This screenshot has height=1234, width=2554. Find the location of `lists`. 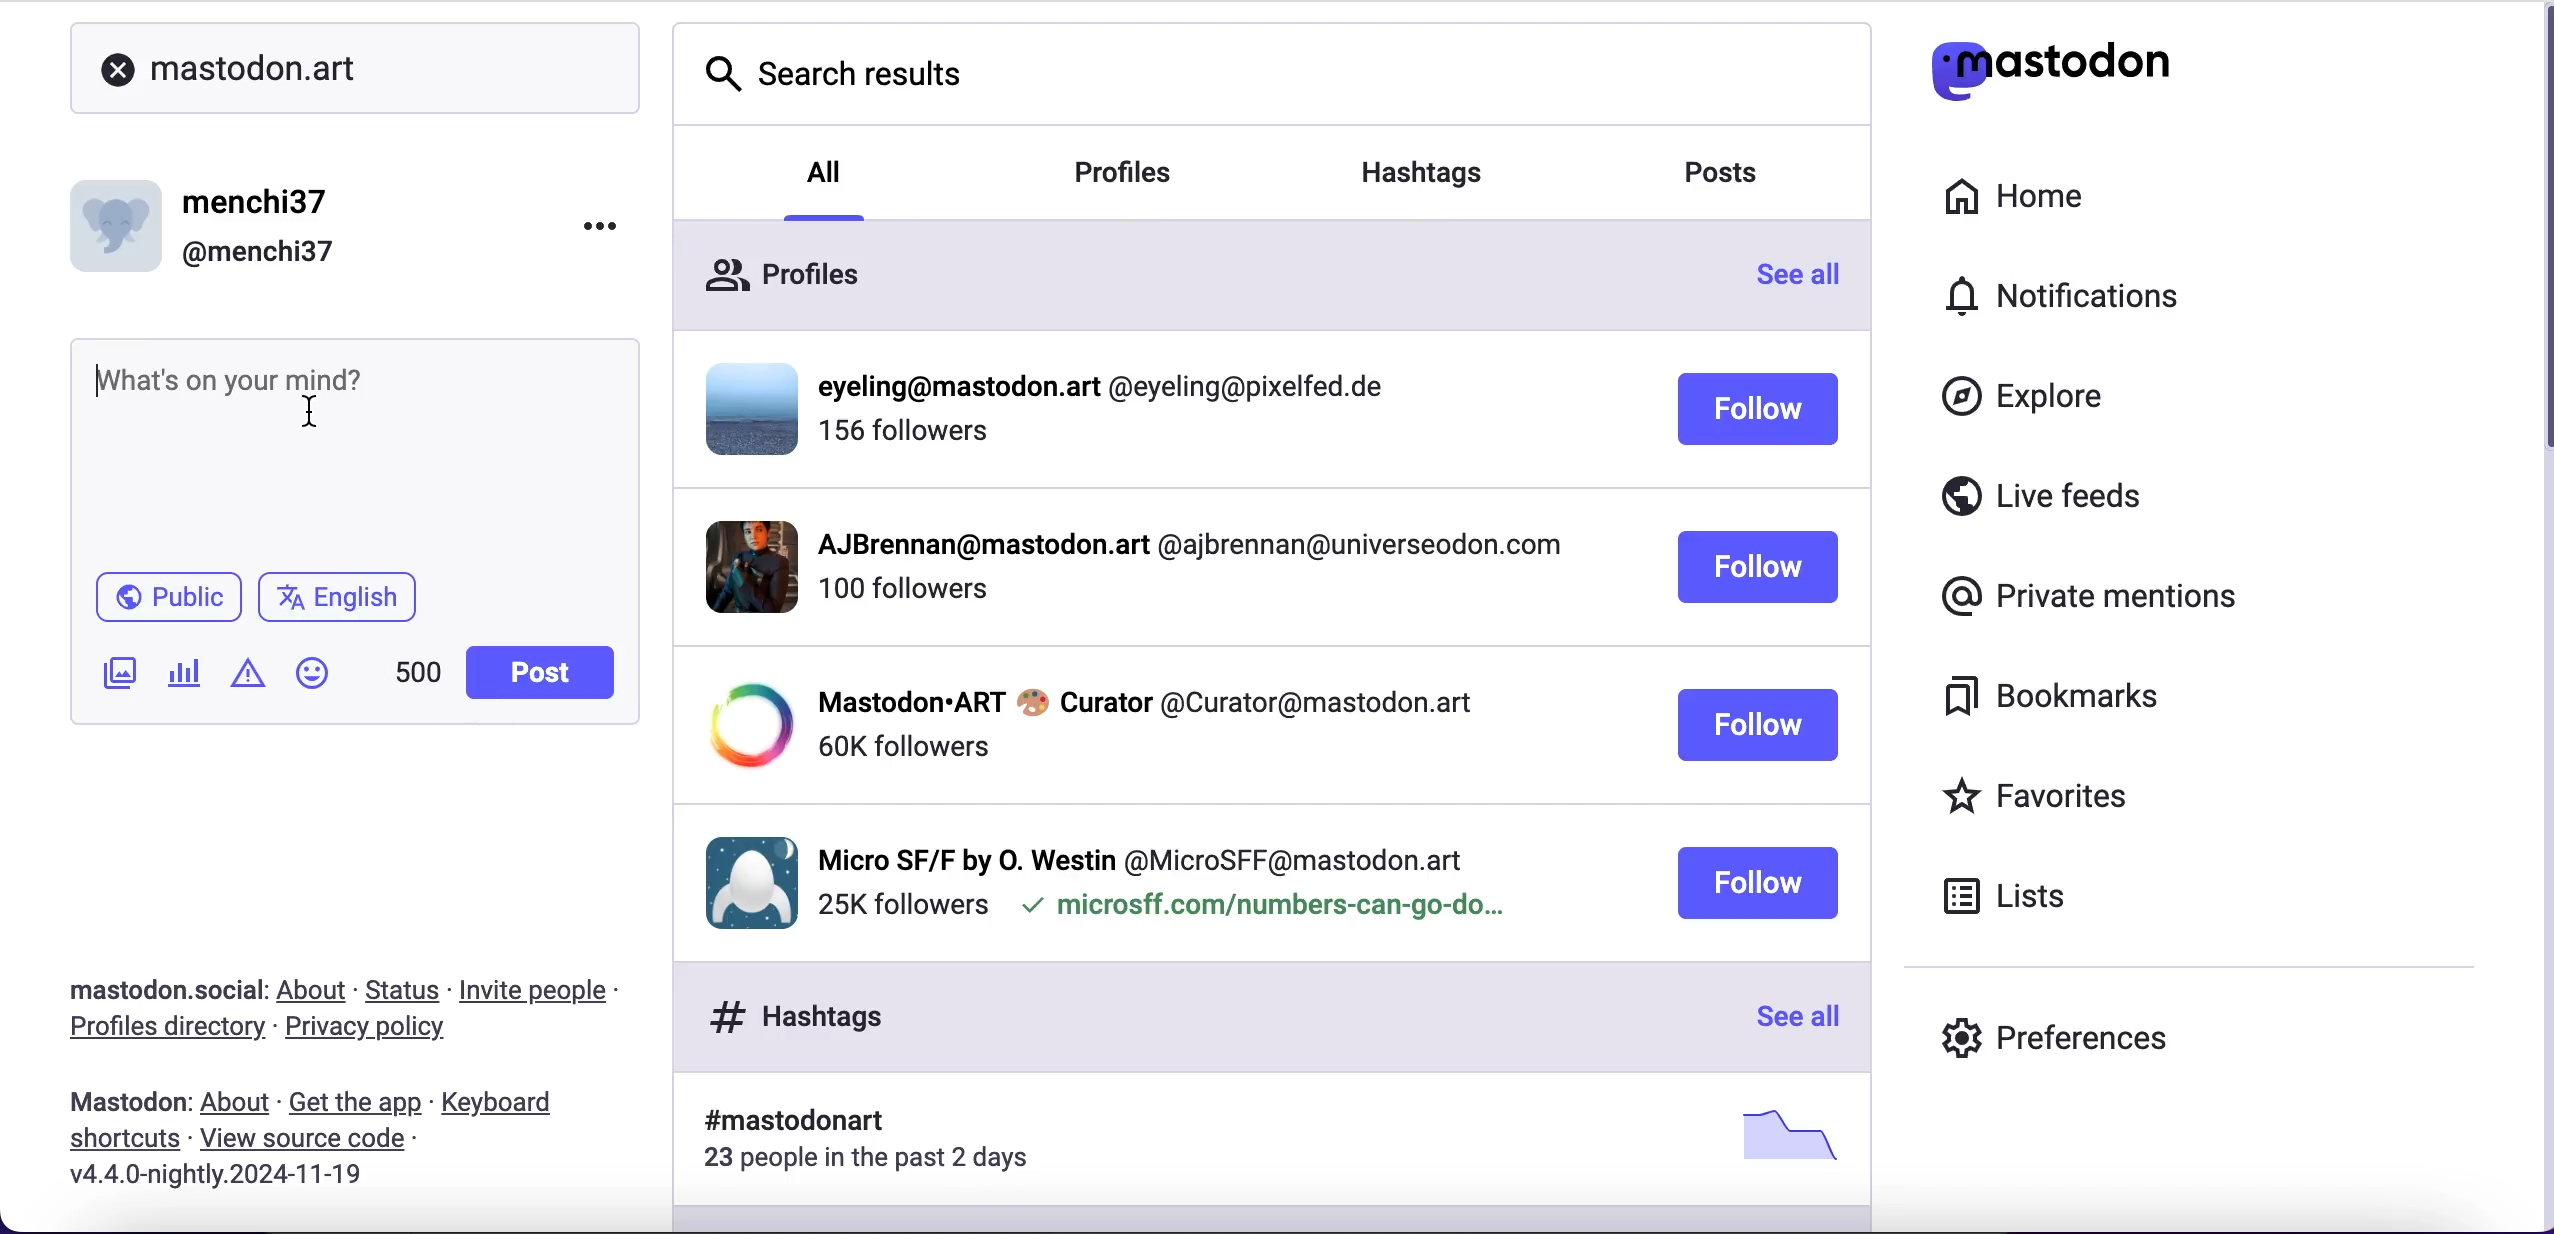

lists is located at coordinates (2018, 902).